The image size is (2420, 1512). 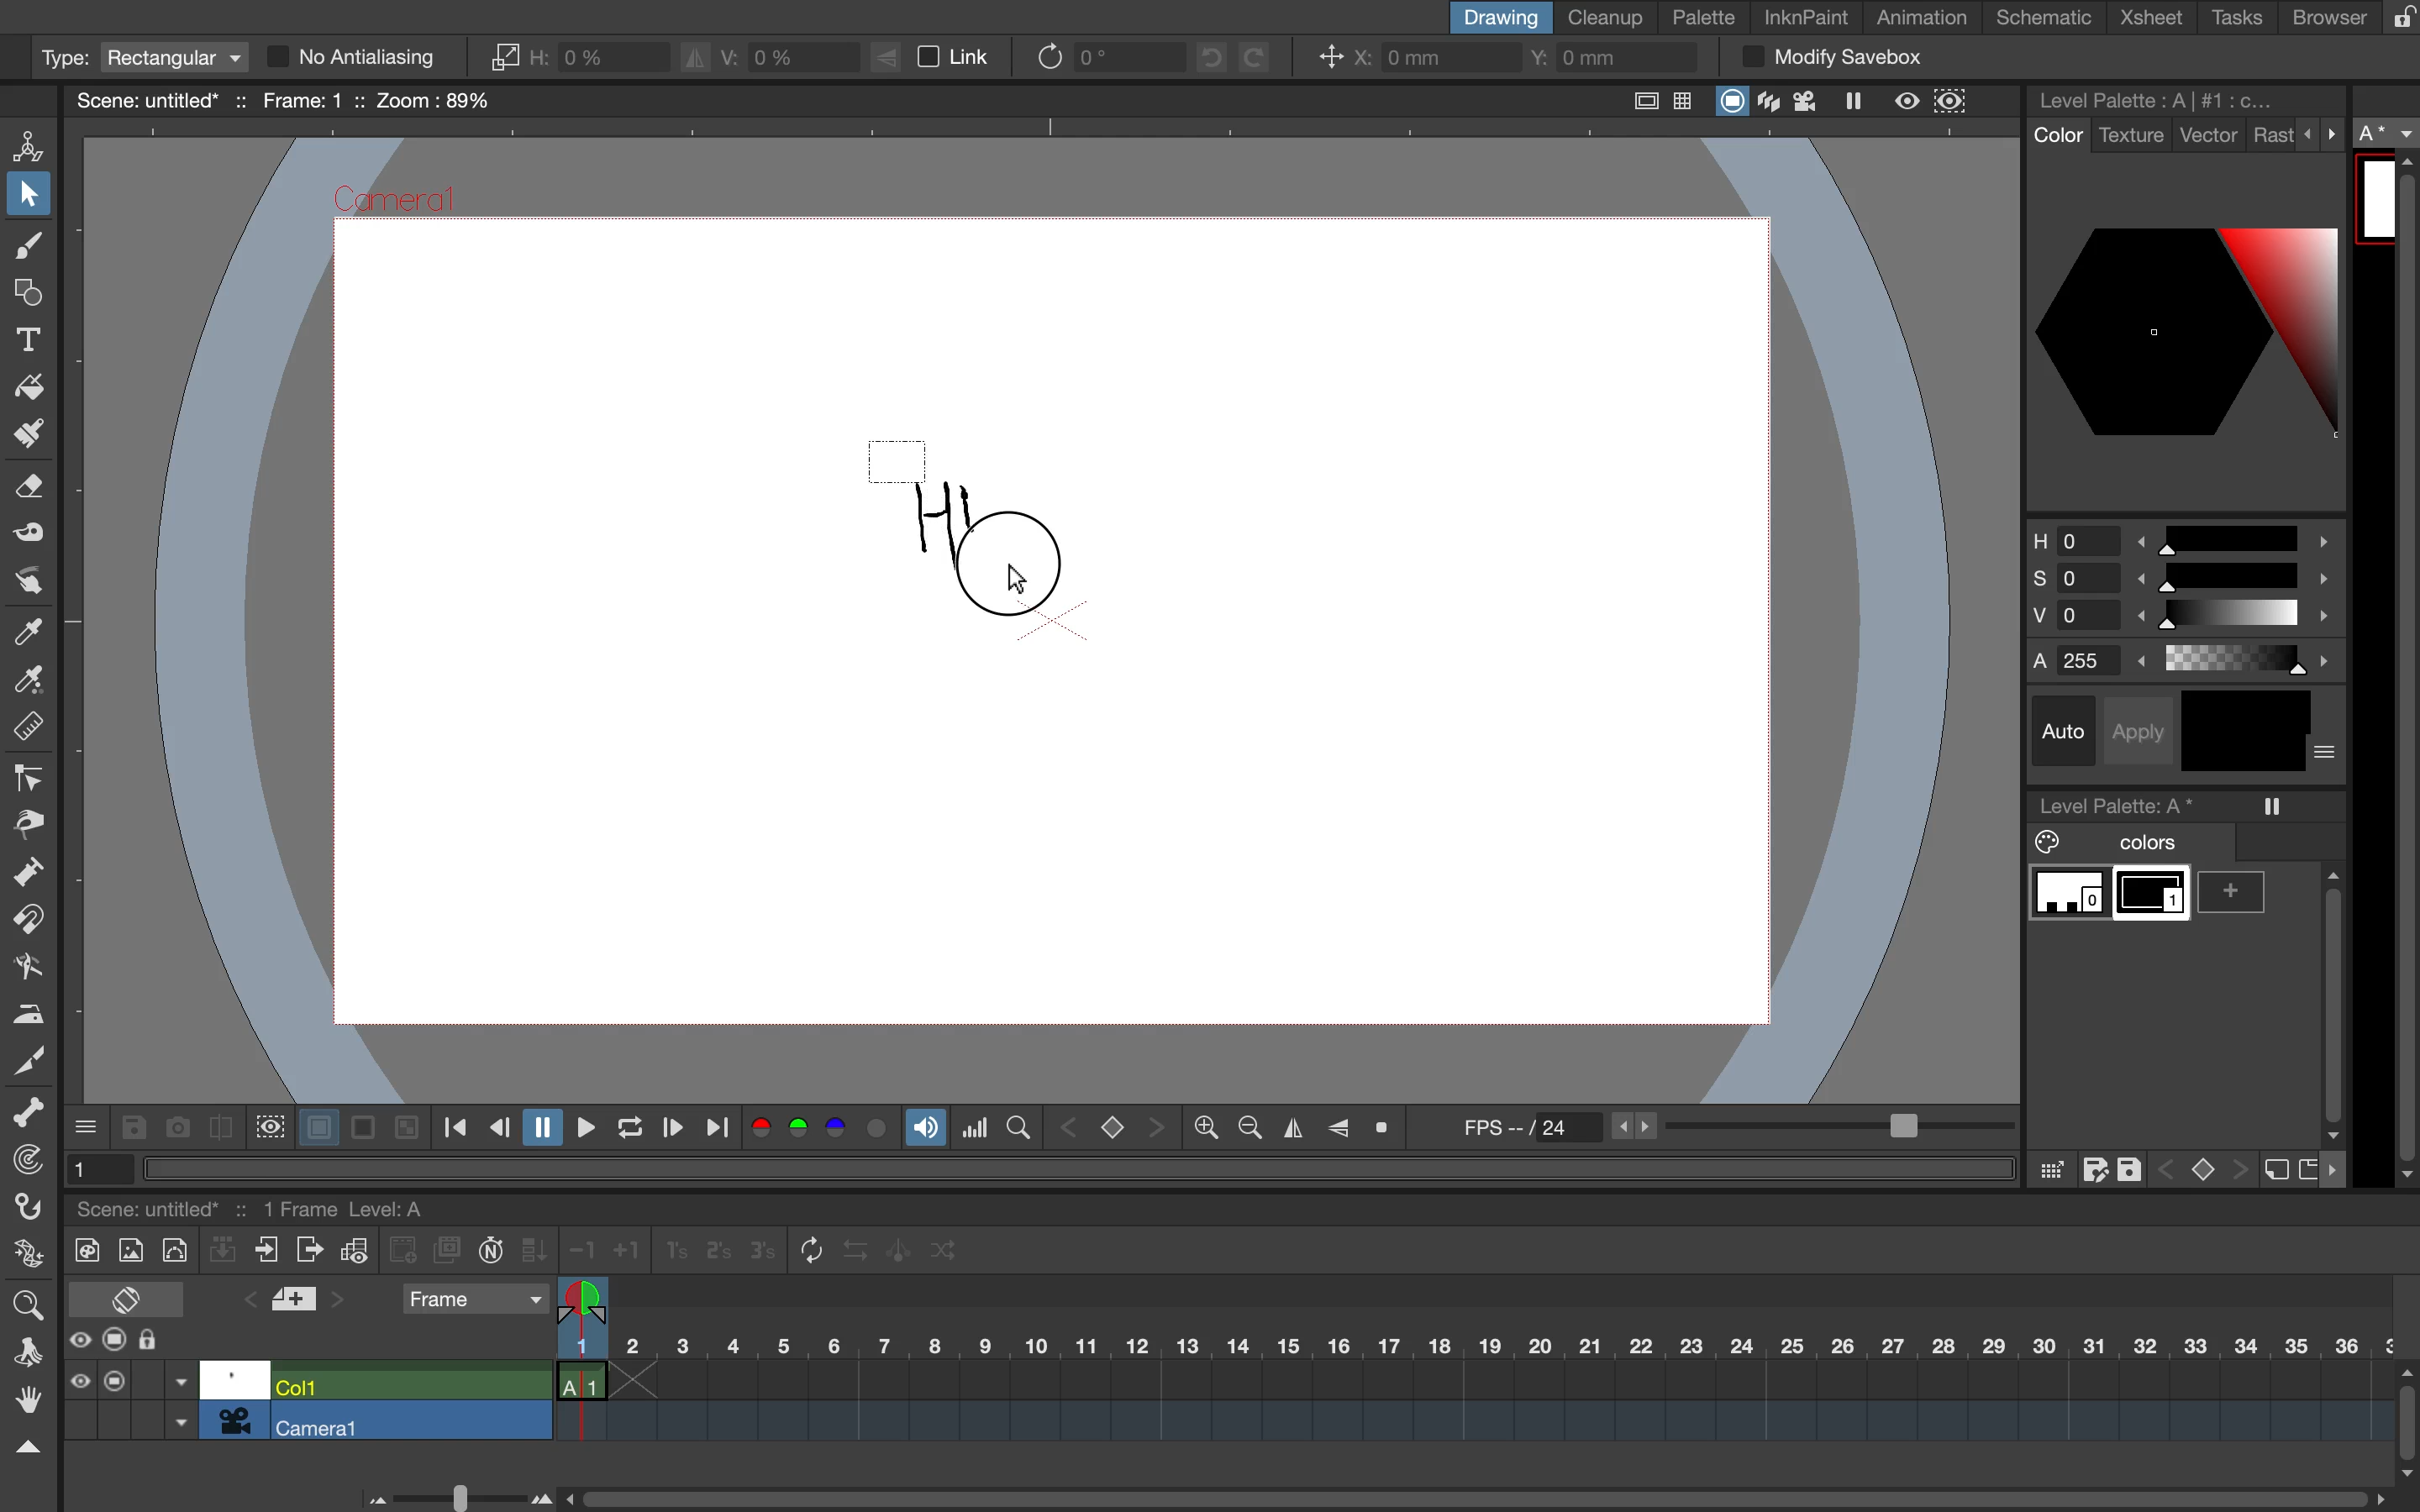 I want to click on horizontal scroll bar, so click(x=1466, y=1489).